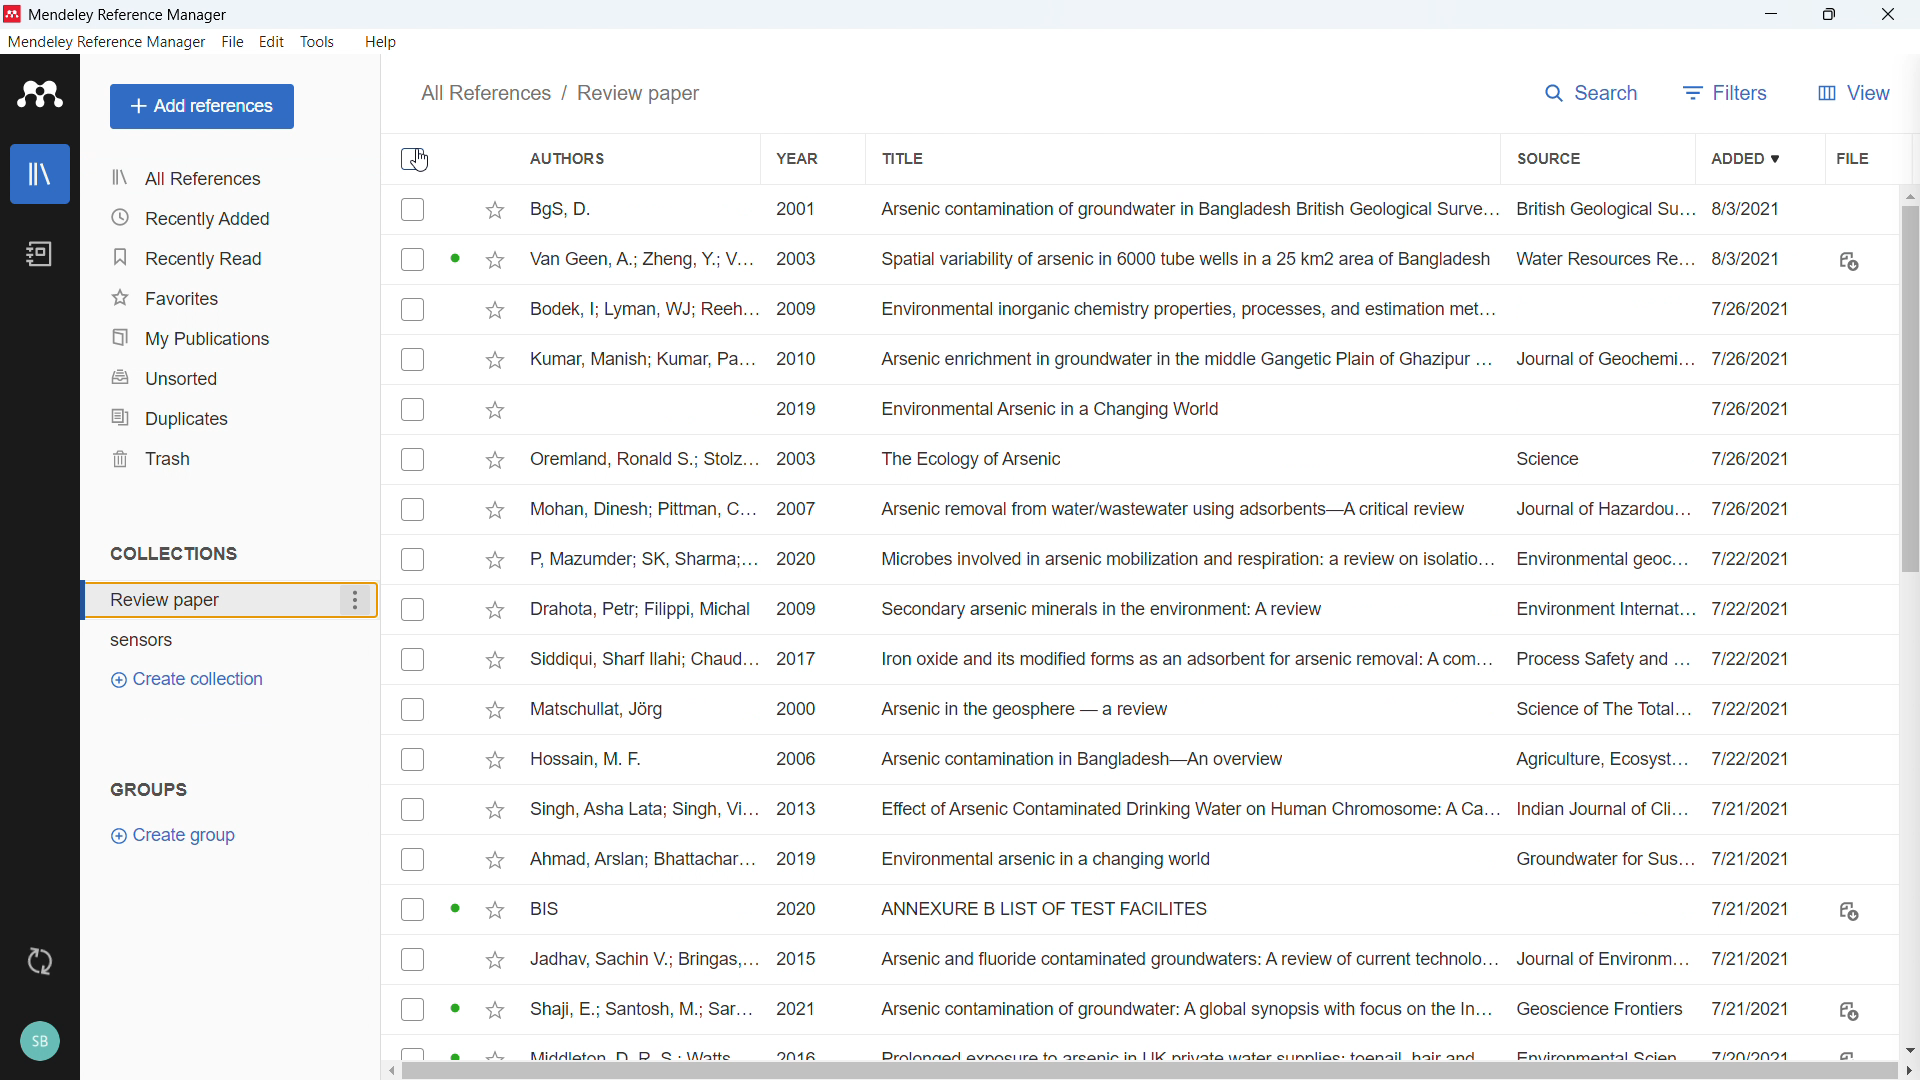  I want to click on Review paper, so click(232, 600).